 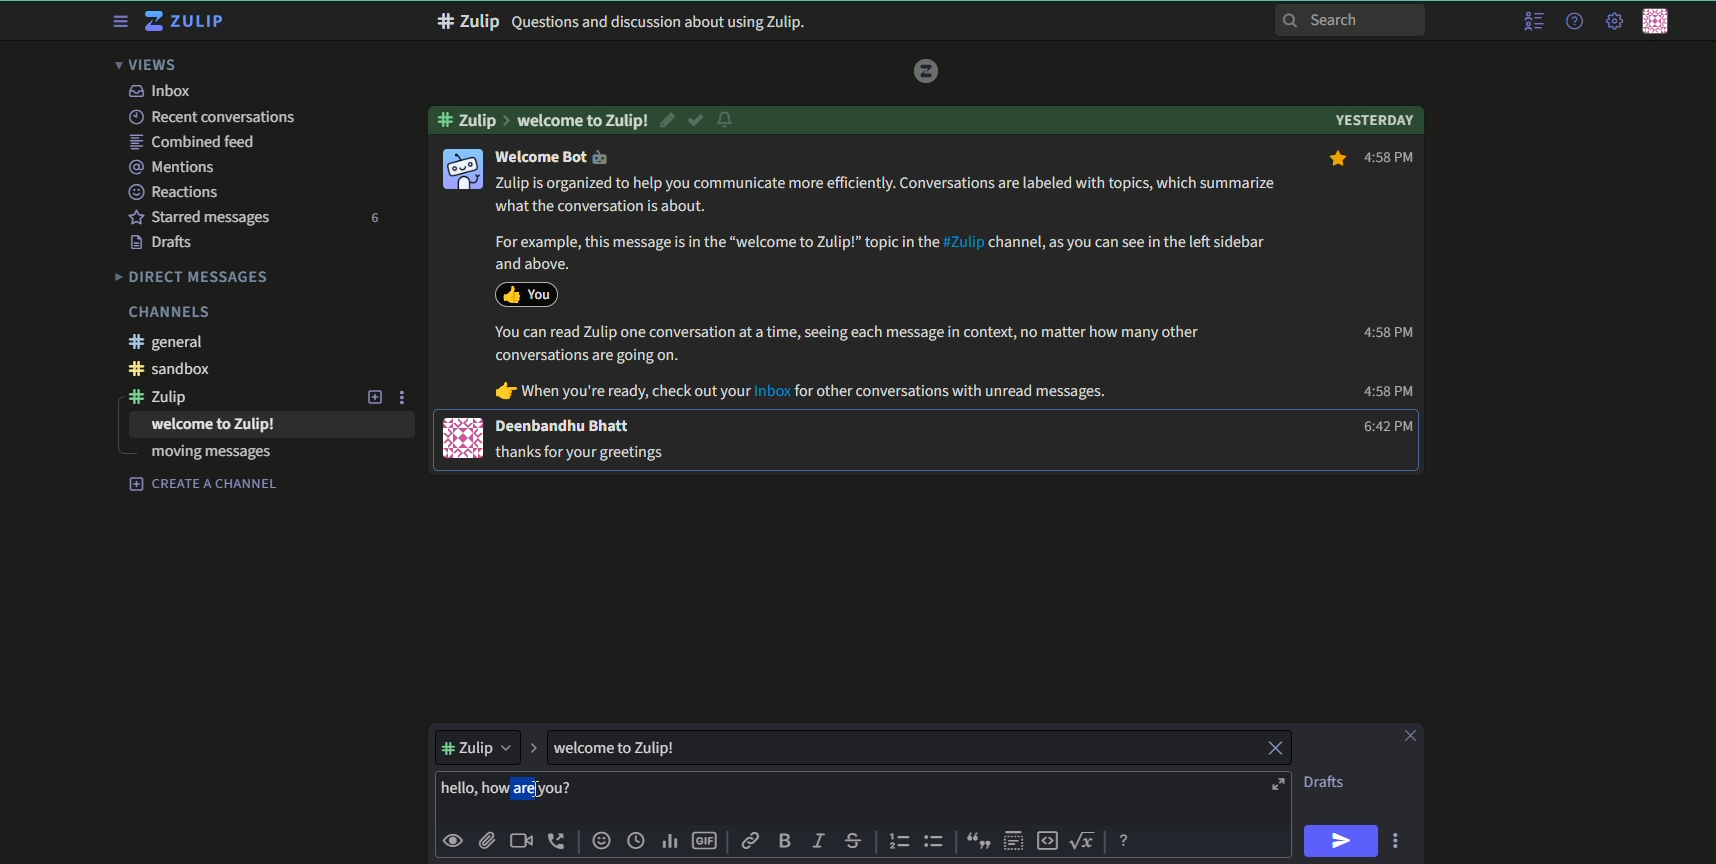 I want to click on quote, so click(x=975, y=841).